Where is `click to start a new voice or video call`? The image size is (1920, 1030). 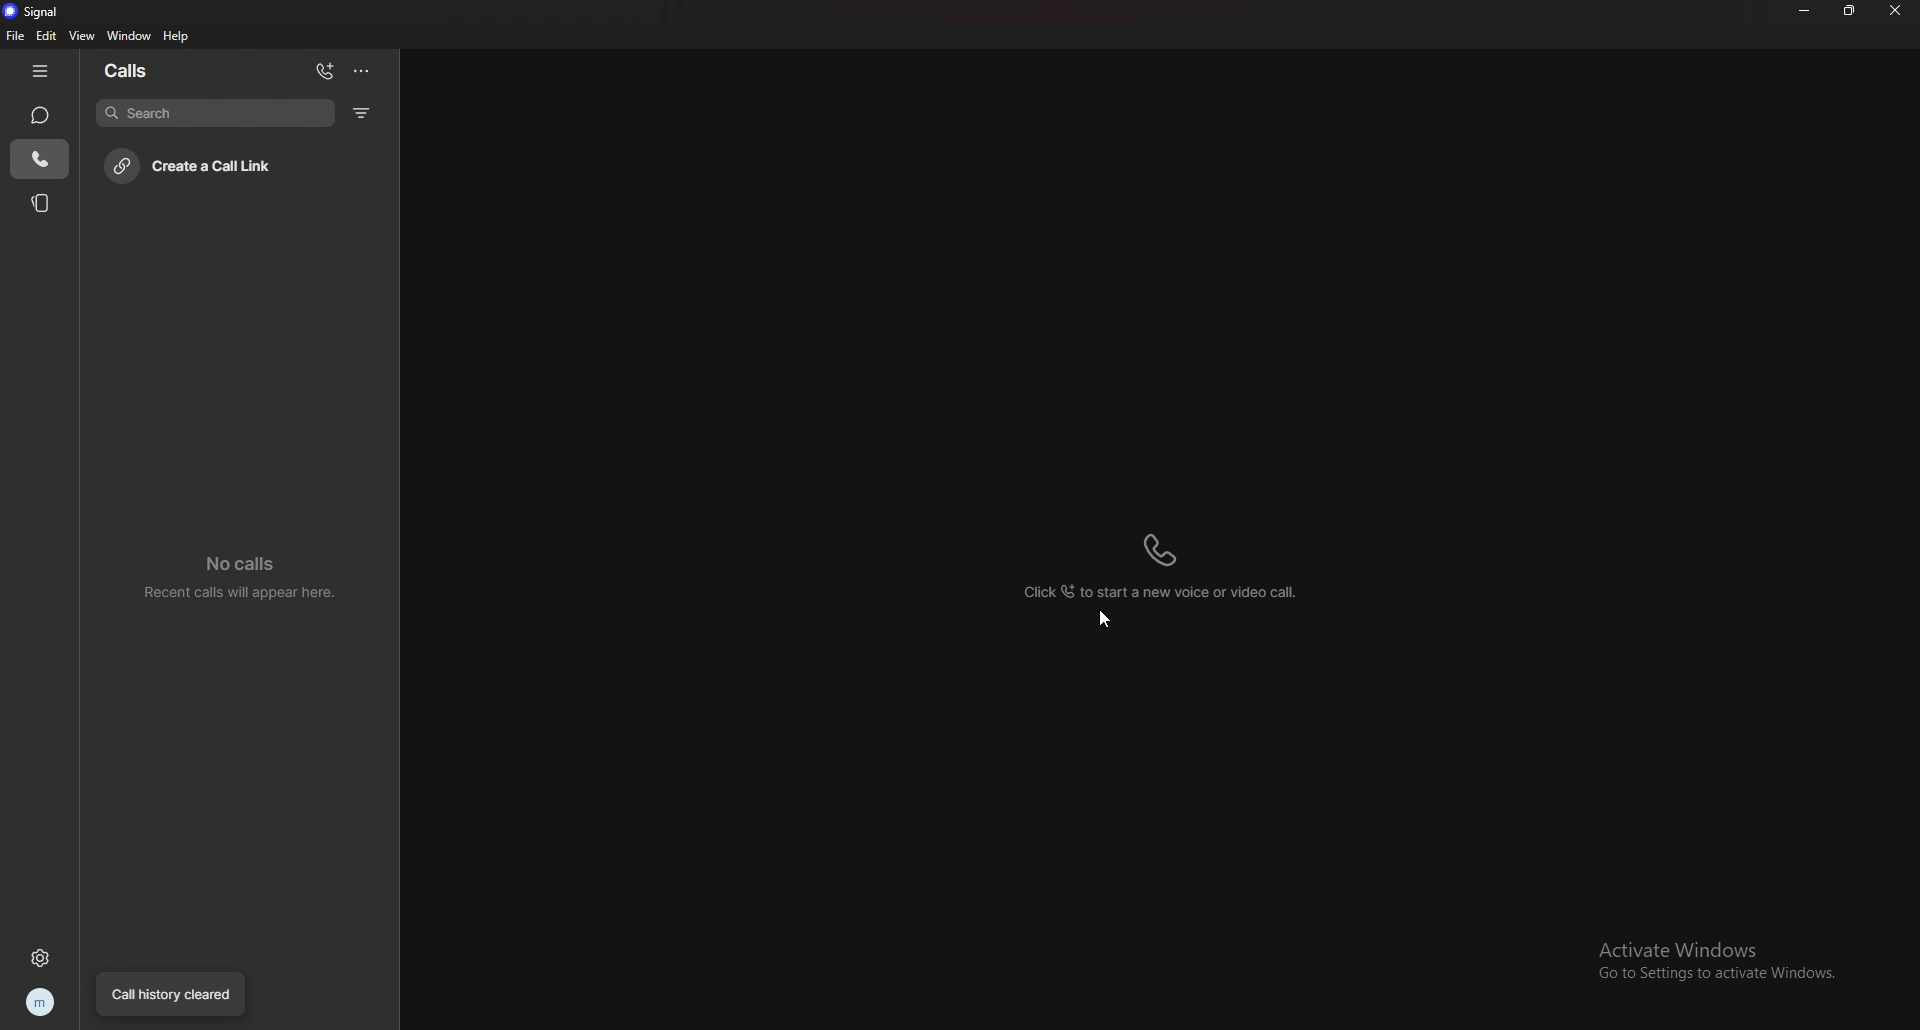
click to start a new voice or video call is located at coordinates (1170, 566).